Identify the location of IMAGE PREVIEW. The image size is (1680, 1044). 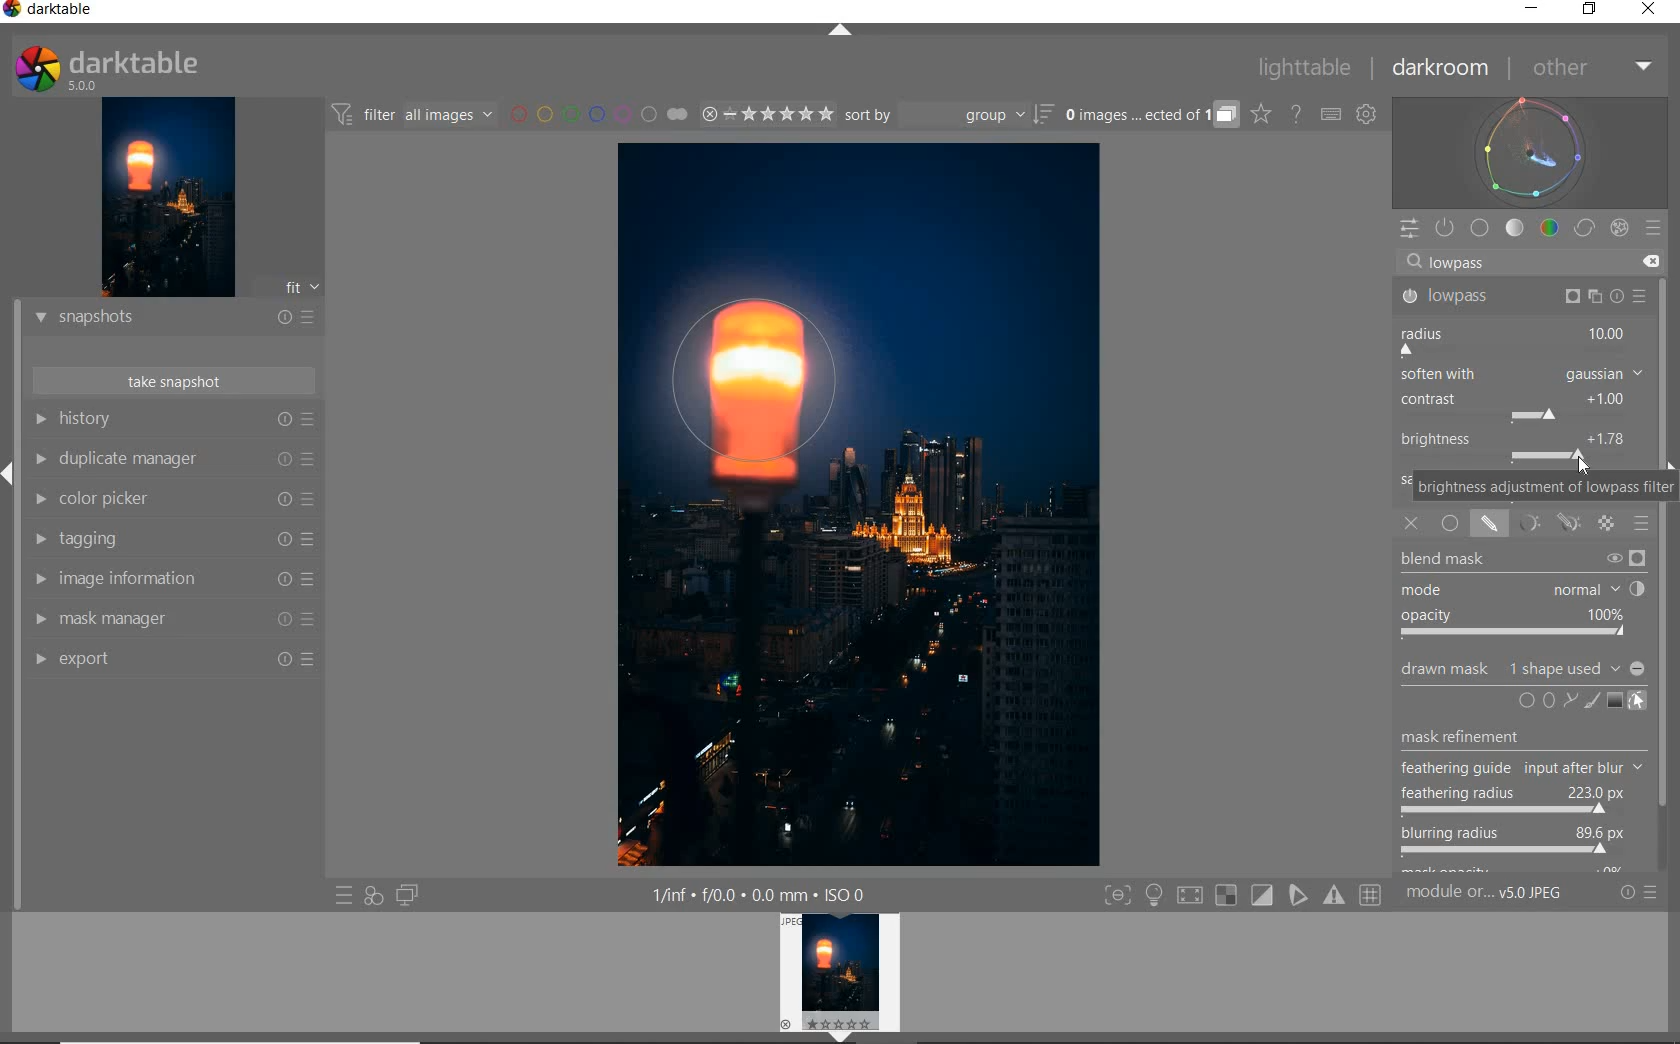
(843, 978).